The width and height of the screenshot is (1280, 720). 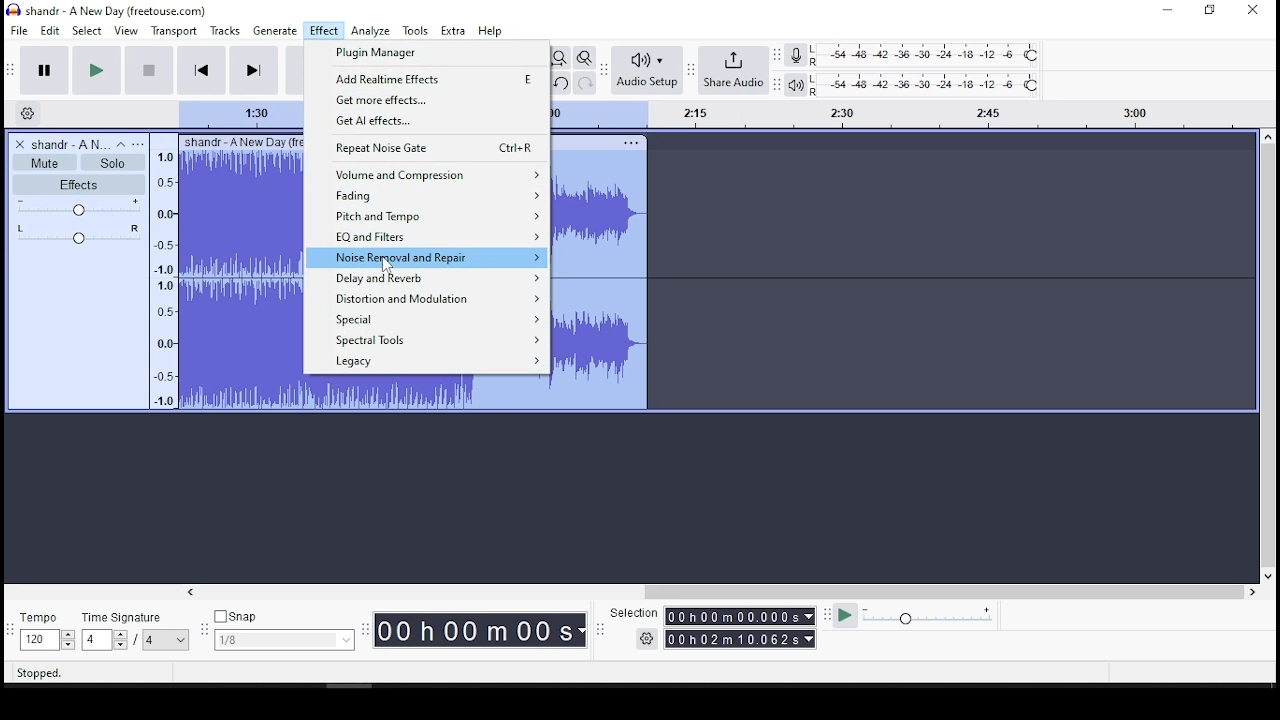 What do you see at coordinates (920, 618) in the screenshot?
I see `playback speed` at bounding box center [920, 618].